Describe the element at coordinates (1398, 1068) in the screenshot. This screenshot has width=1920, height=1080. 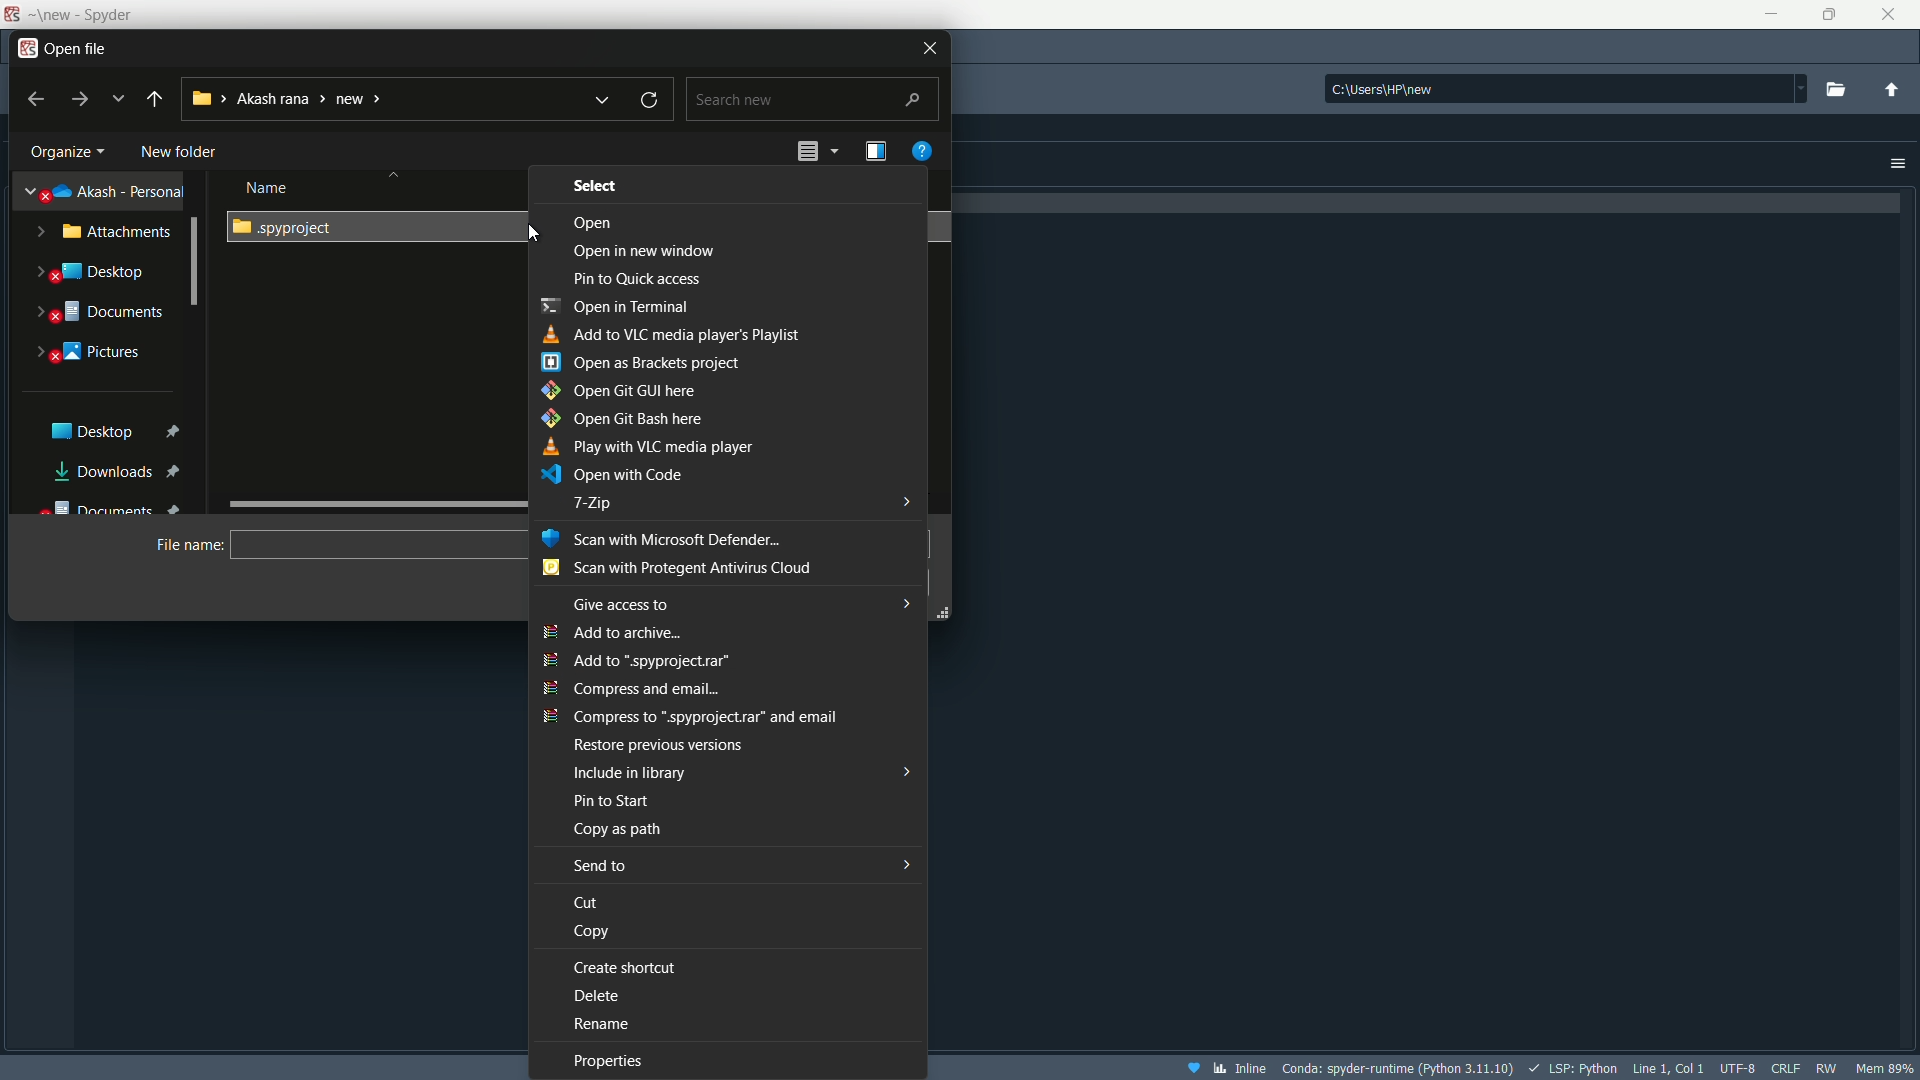
I see `interpreter` at that location.